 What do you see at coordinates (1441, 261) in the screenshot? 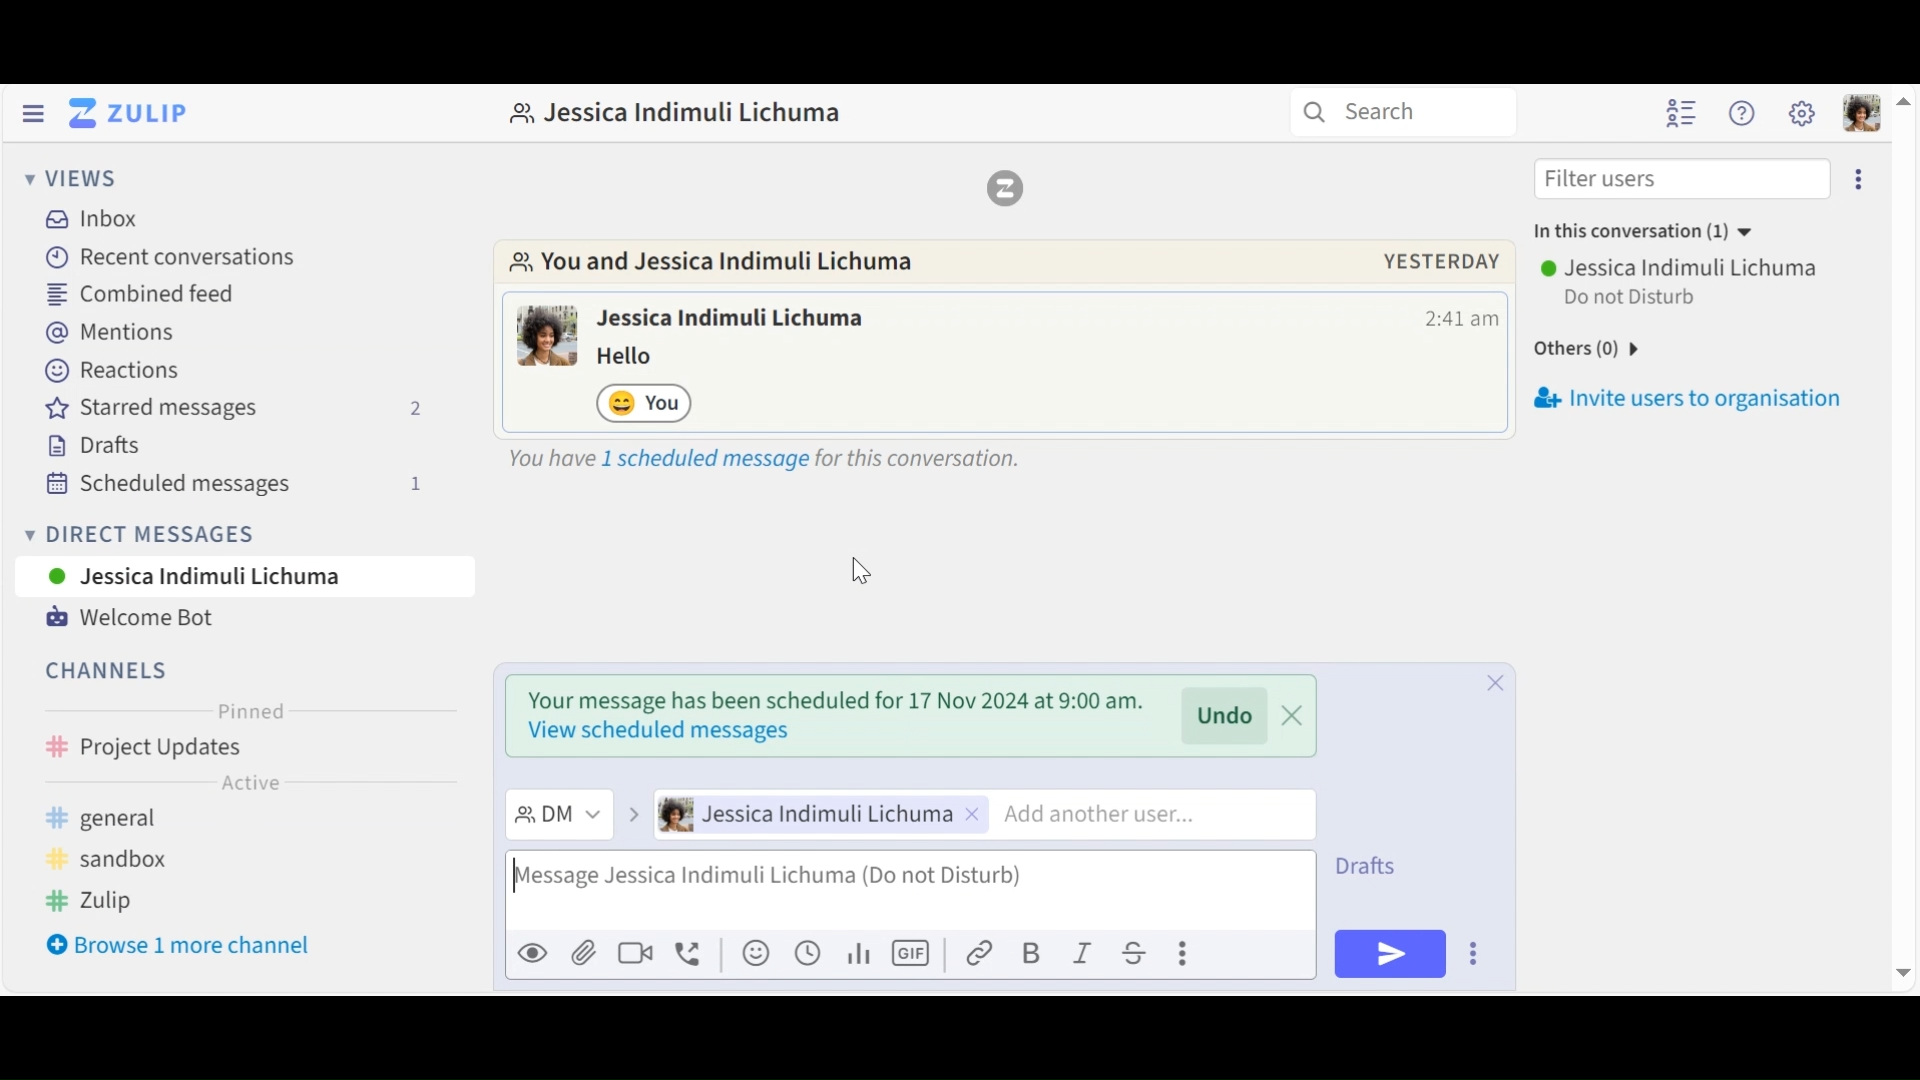
I see `yesterday` at bounding box center [1441, 261].